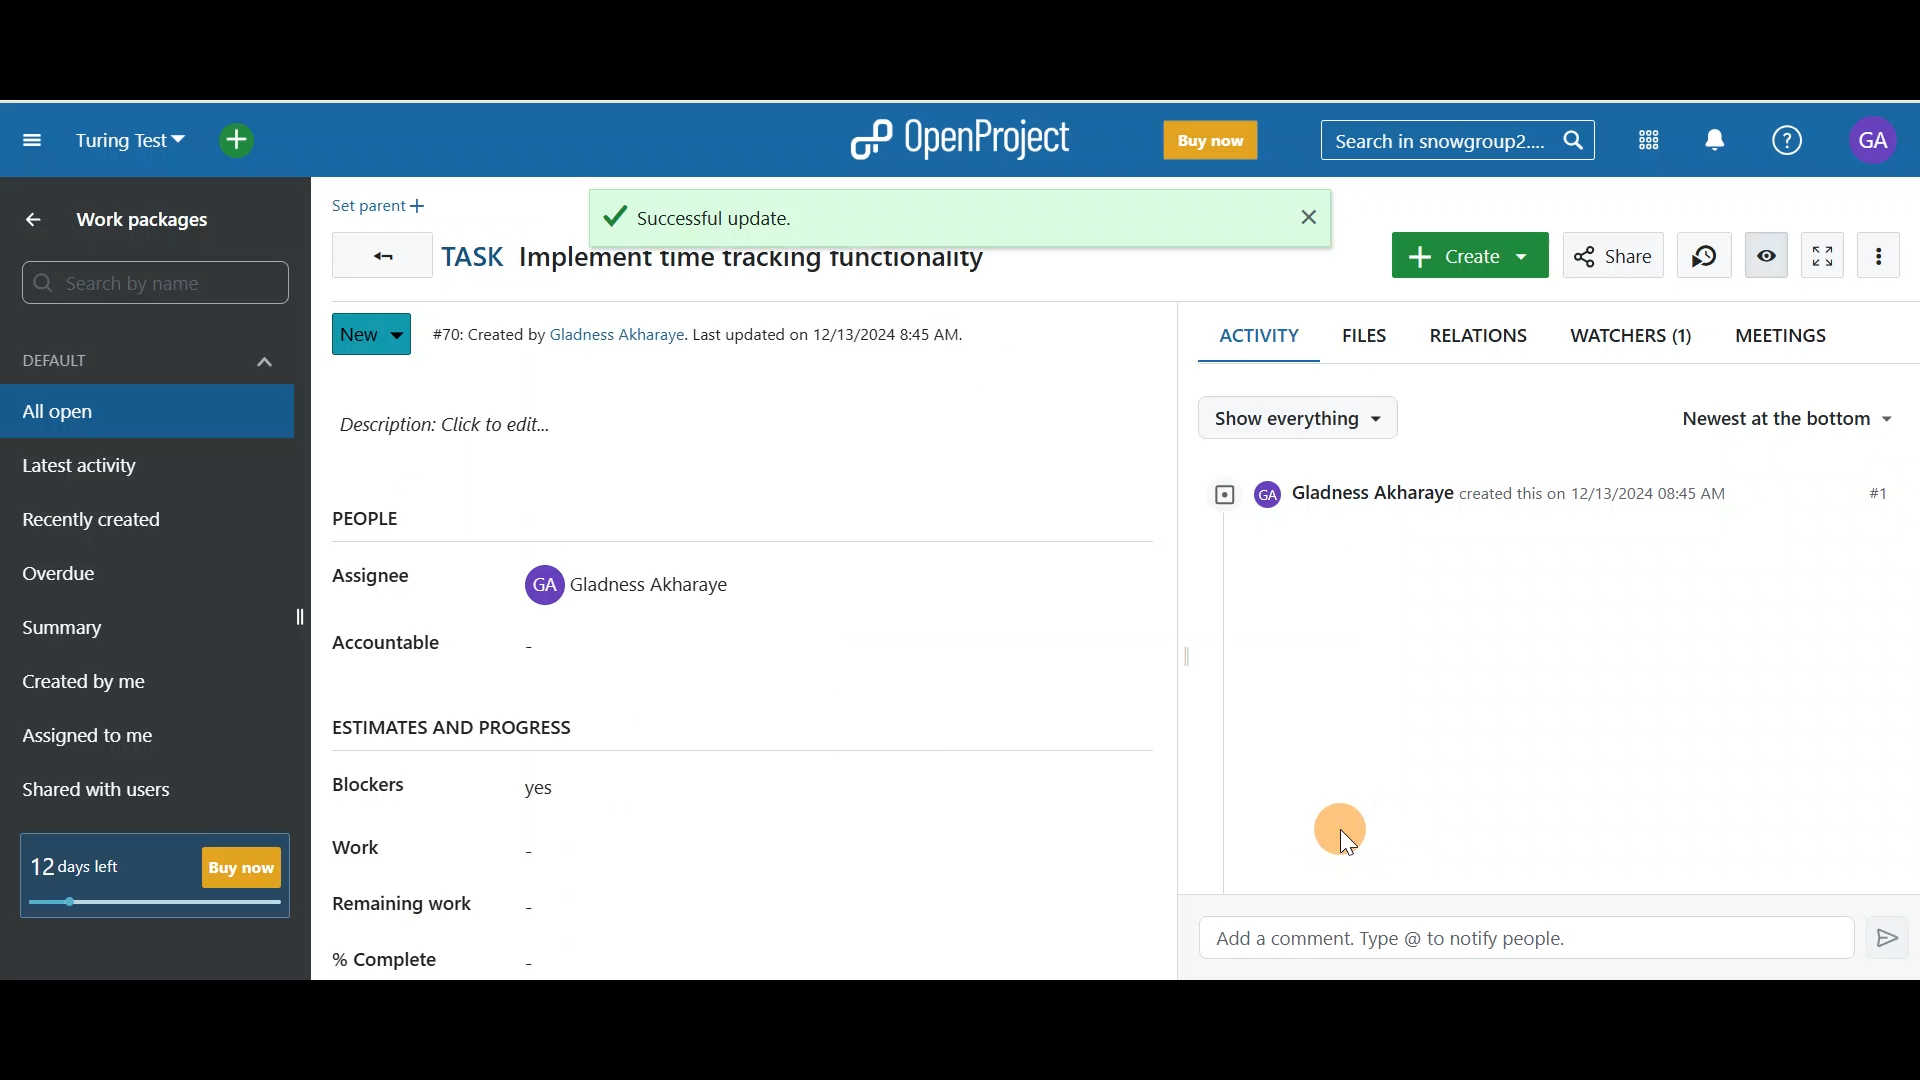  I want to click on All open, so click(133, 410).